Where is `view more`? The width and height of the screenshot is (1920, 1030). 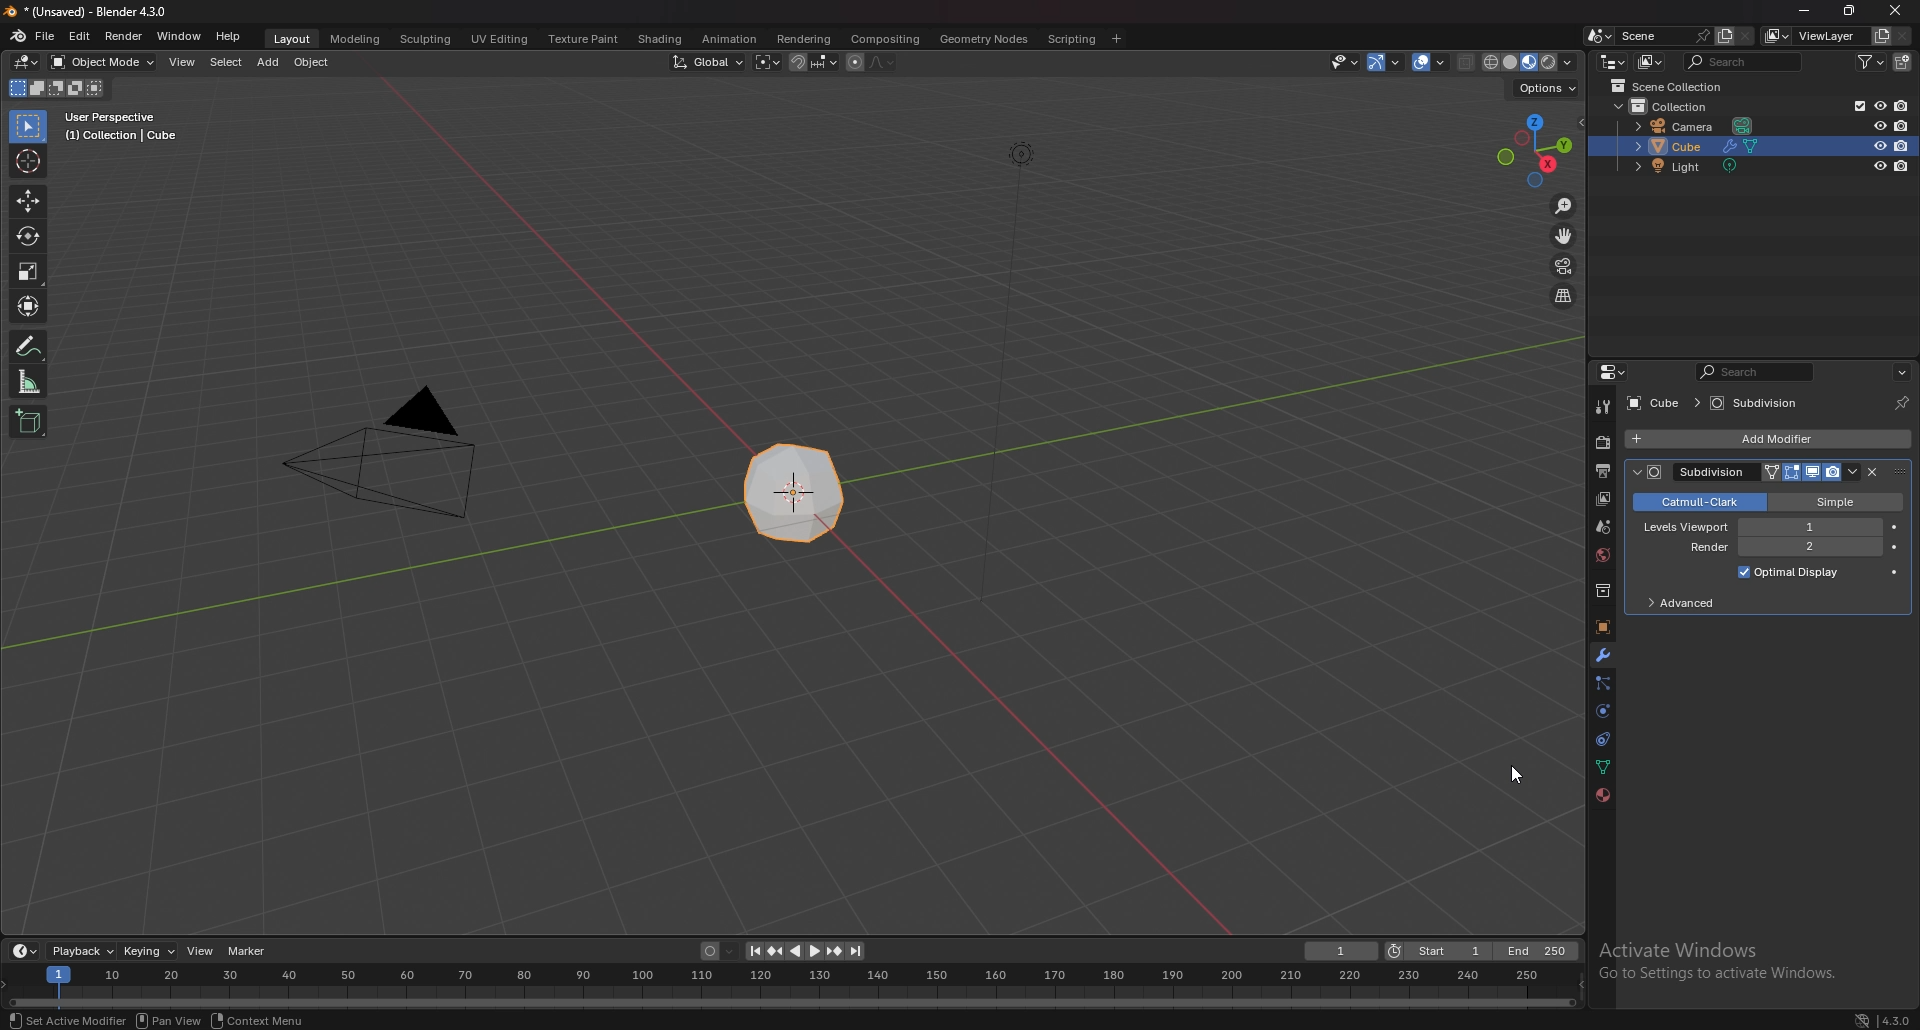 view more is located at coordinates (1898, 370).